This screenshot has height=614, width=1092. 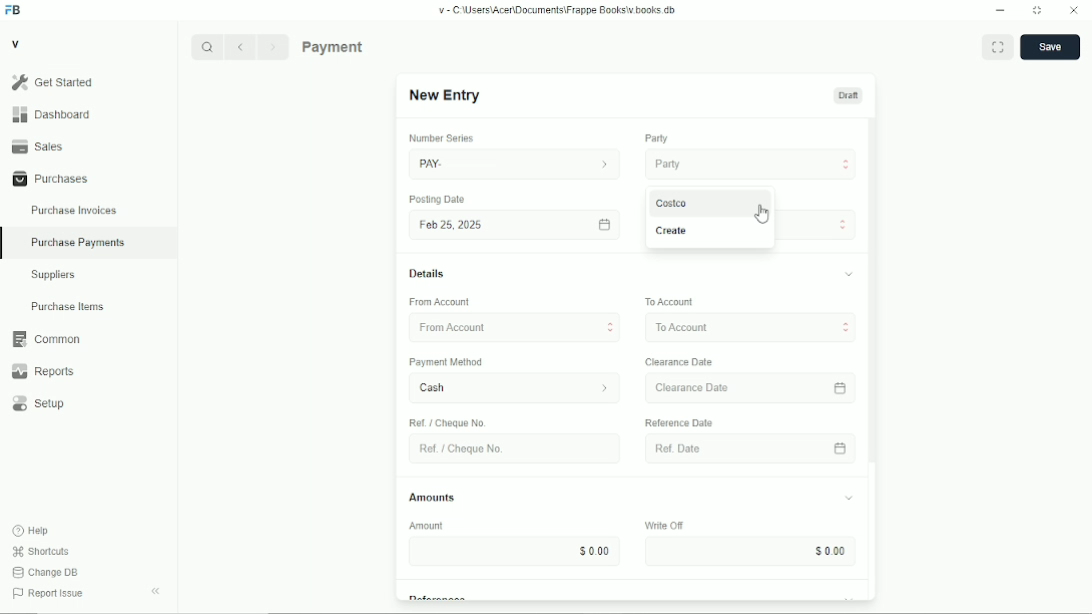 What do you see at coordinates (515, 161) in the screenshot?
I see `PAY.` at bounding box center [515, 161].